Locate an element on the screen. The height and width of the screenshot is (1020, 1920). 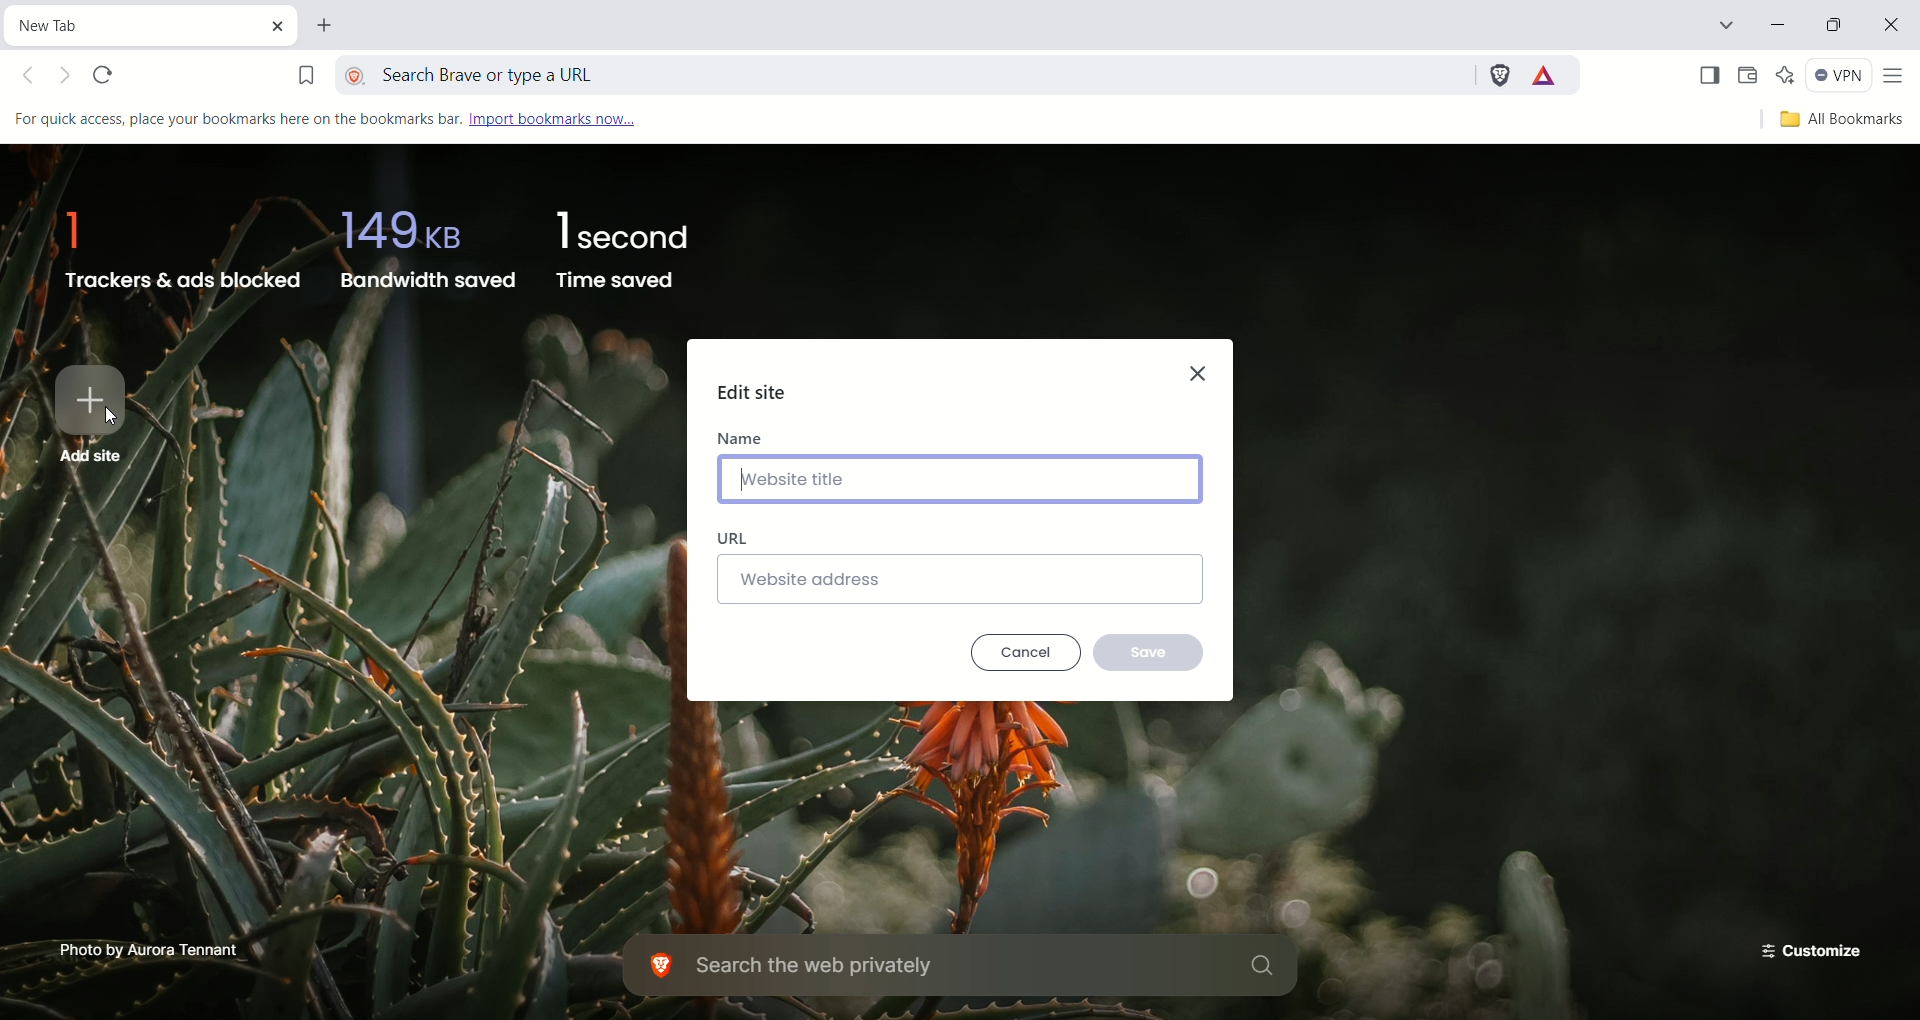
customize is located at coordinates (1805, 948).